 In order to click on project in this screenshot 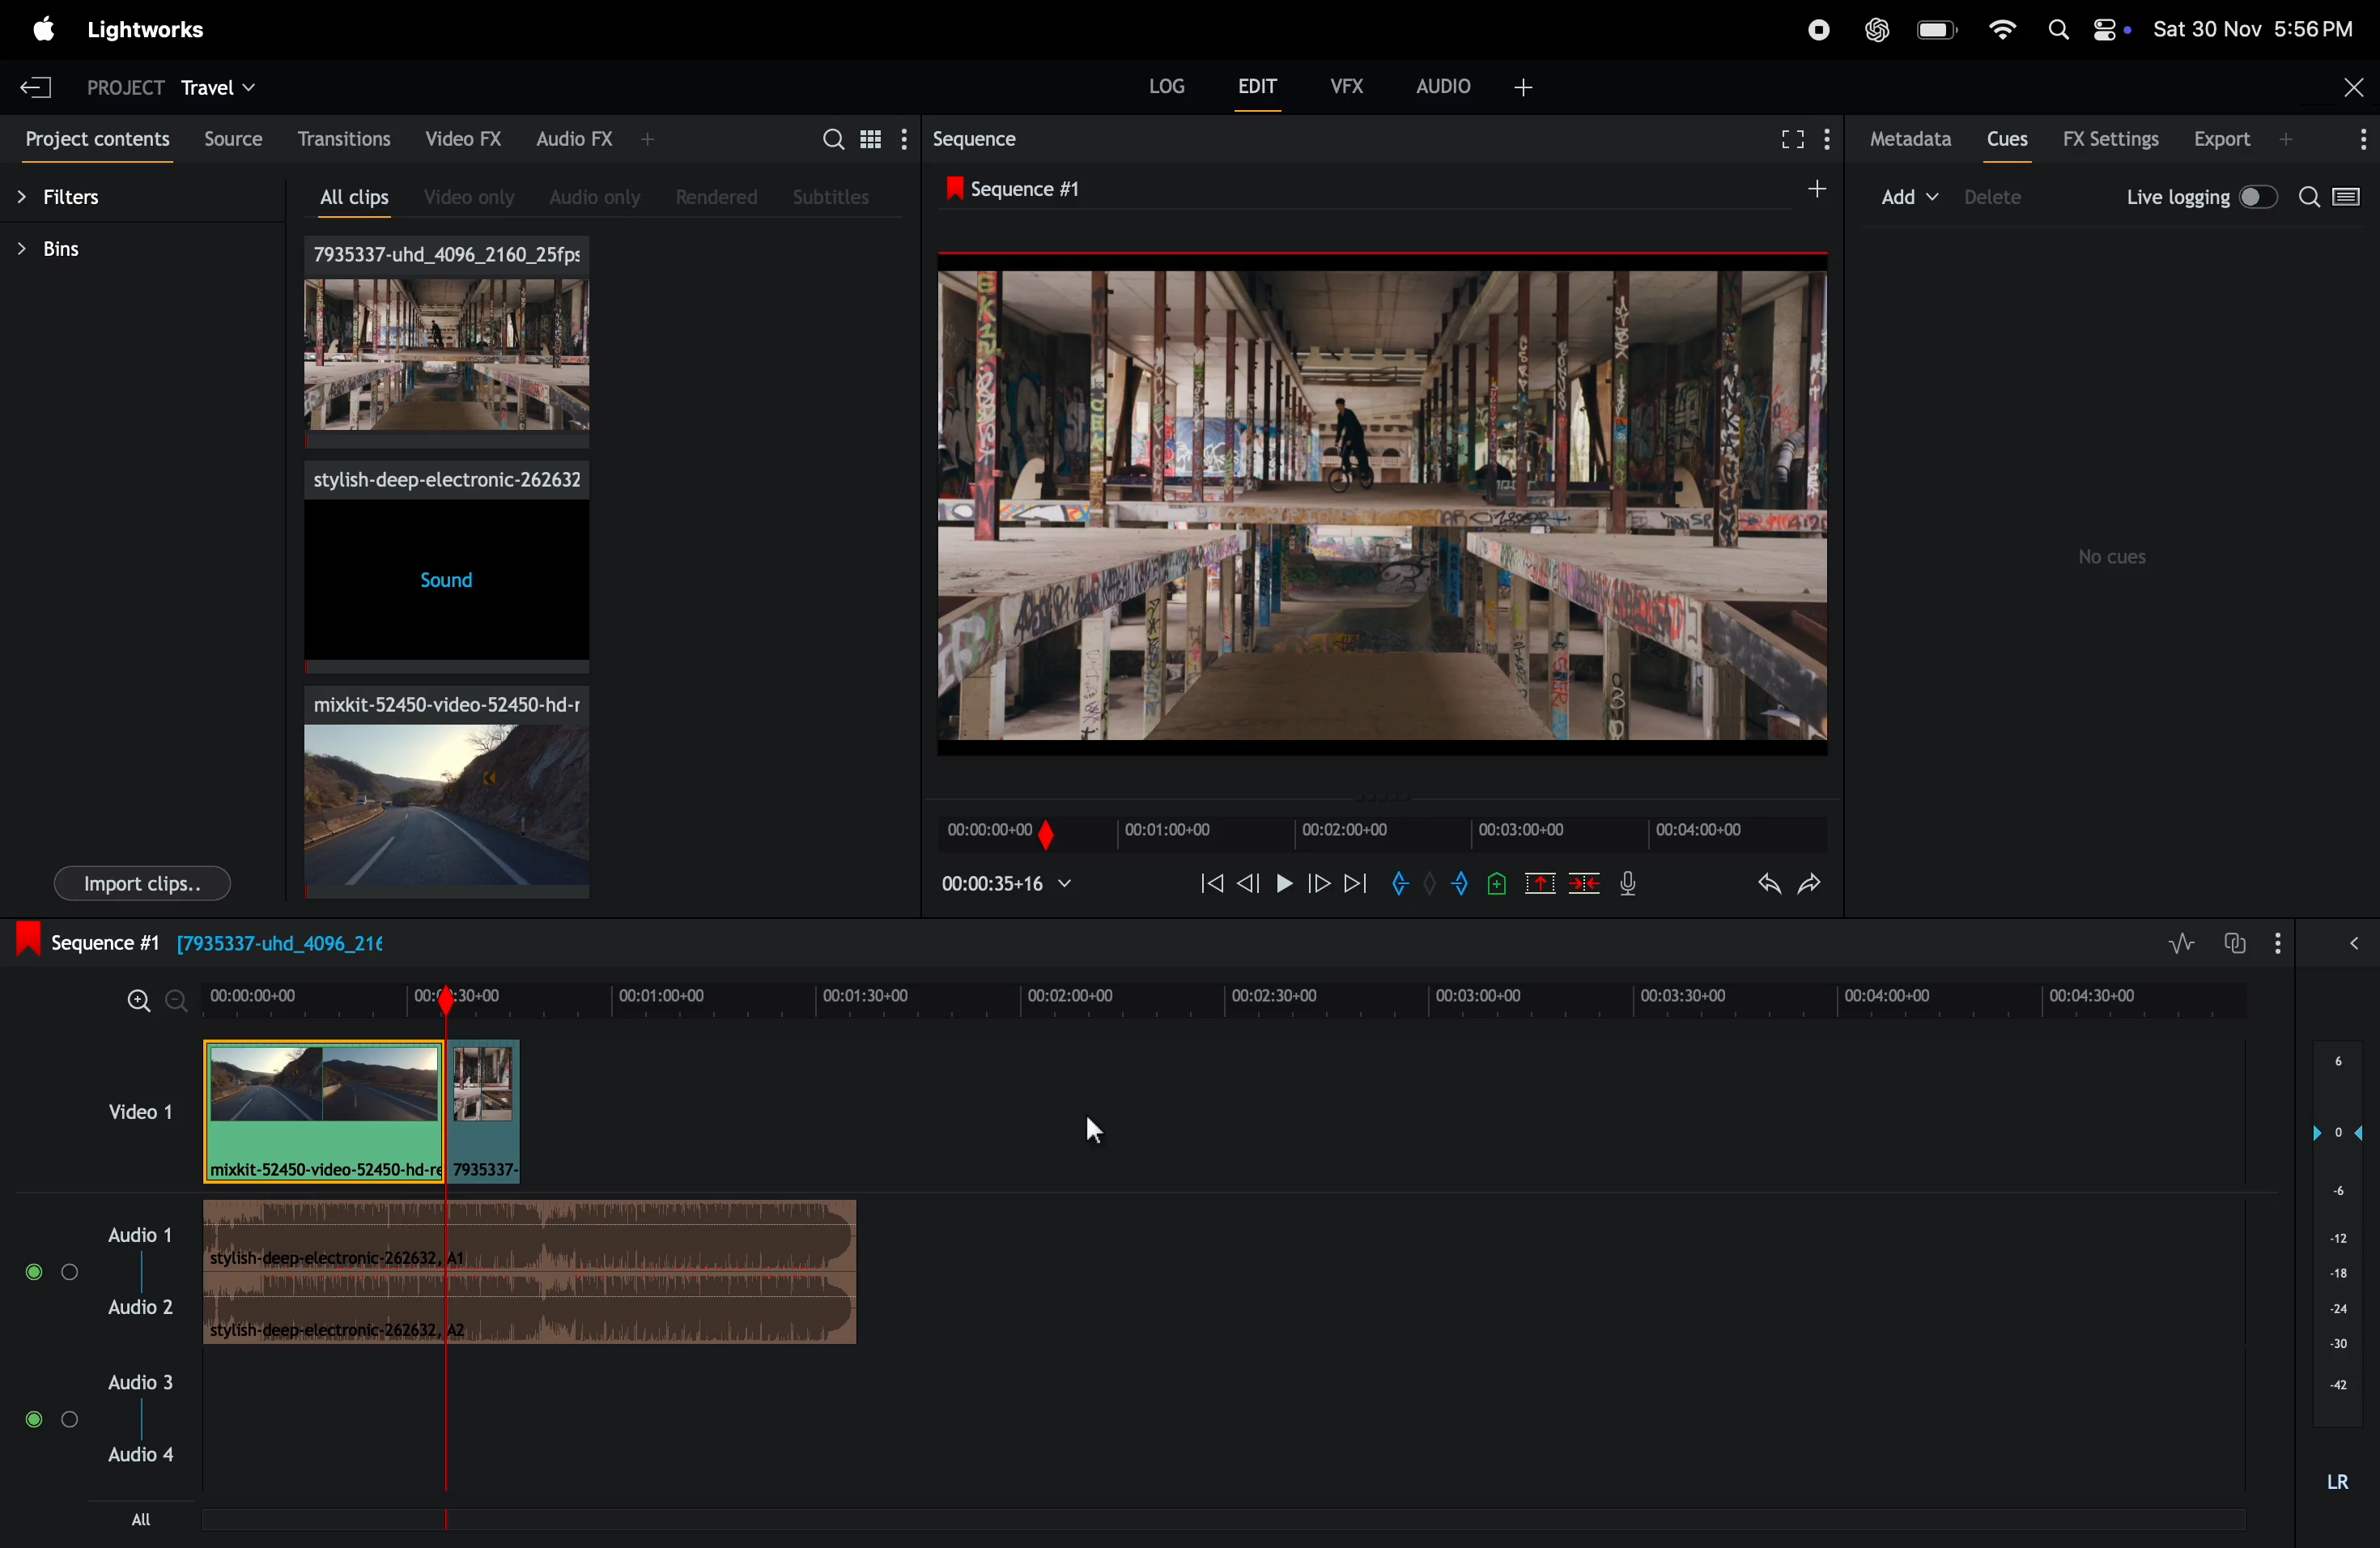, I will do `click(115, 84)`.